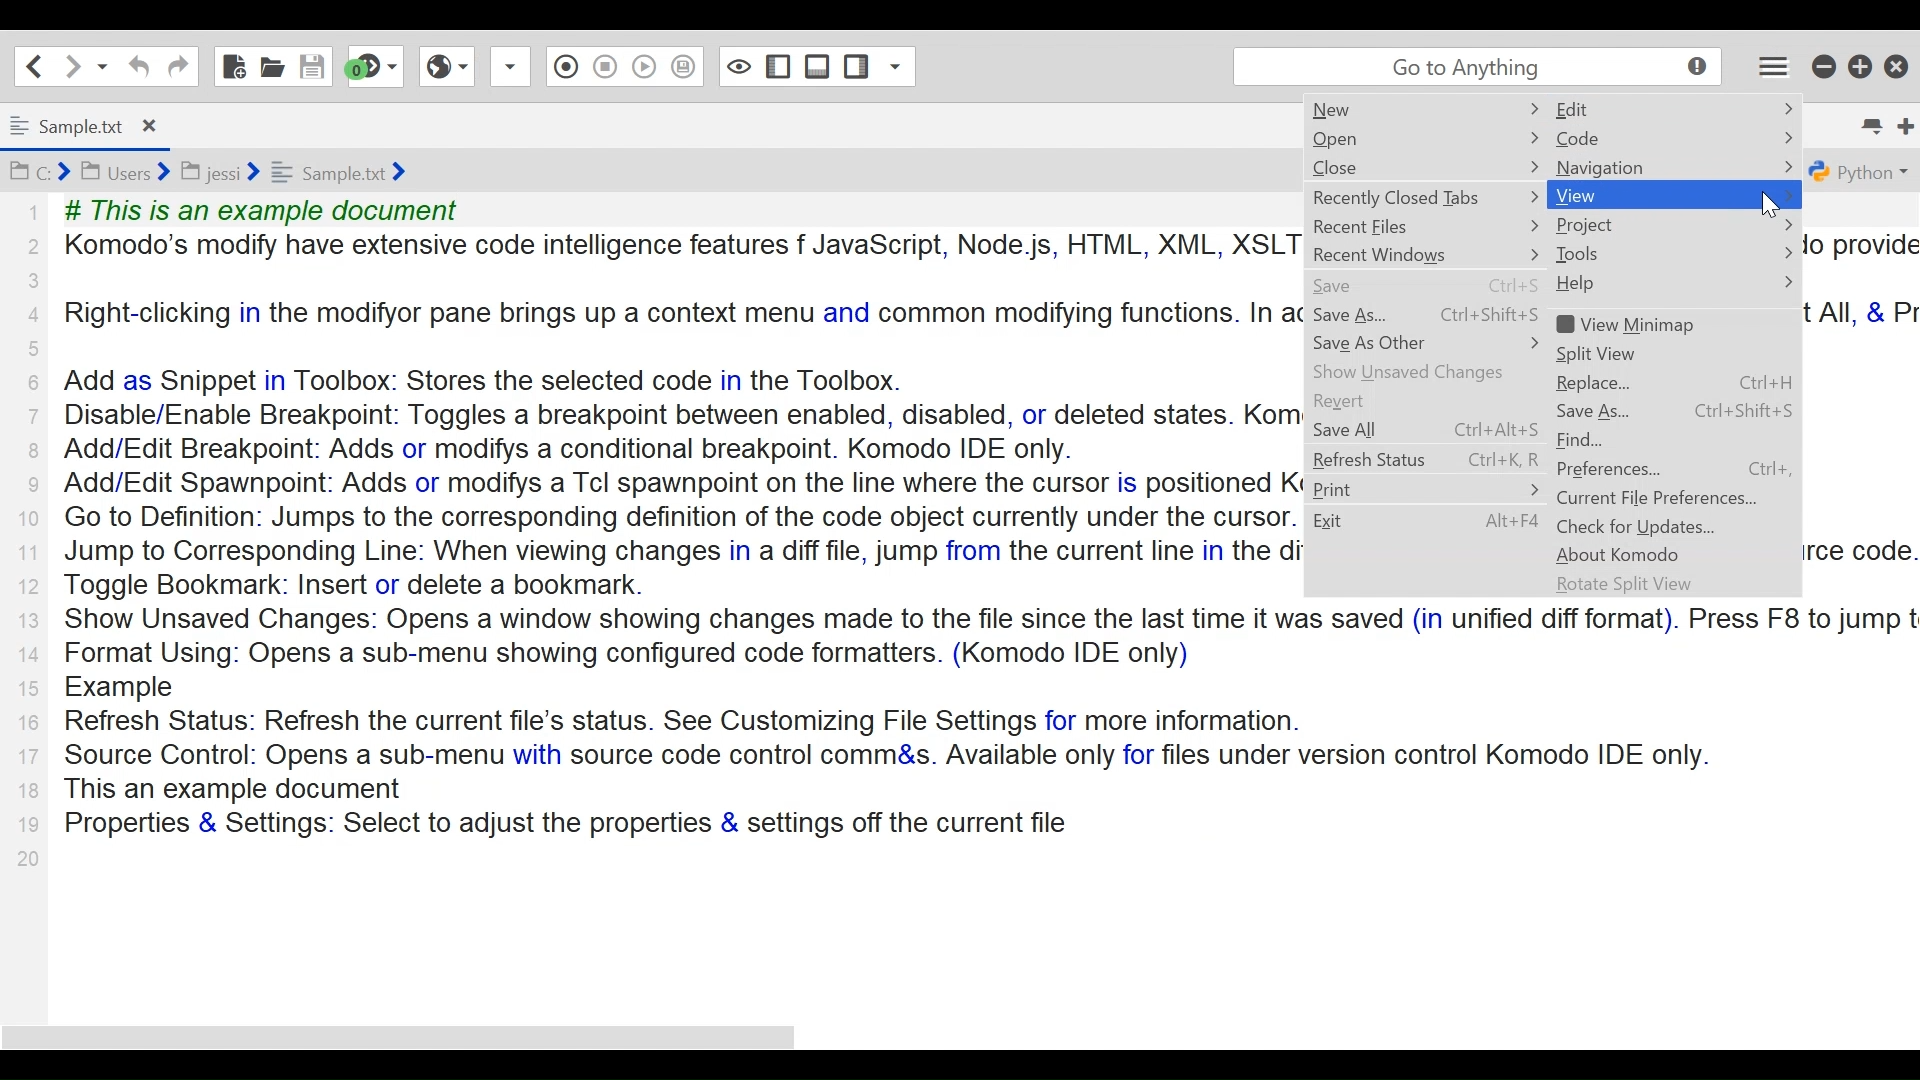 This screenshot has height=1080, width=1920. I want to click on Exit Alt+F4, so click(1426, 523).